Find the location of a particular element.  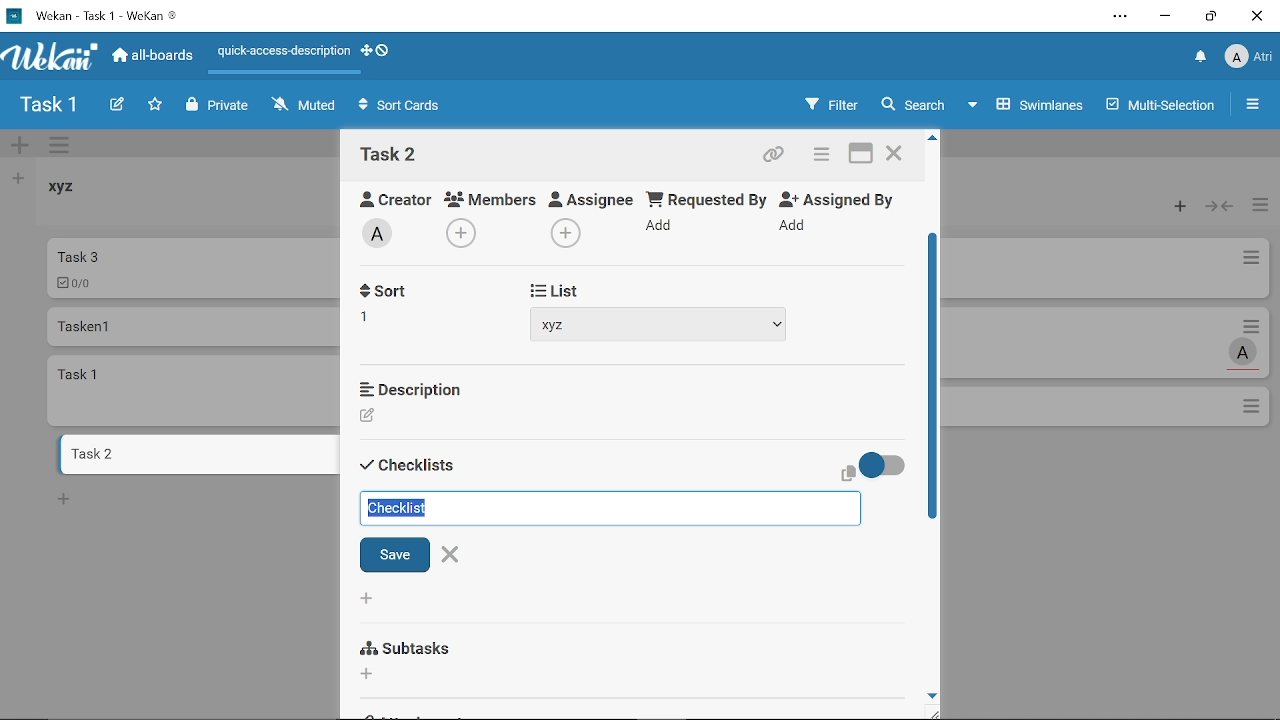

Card actions is located at coordinates (1256, 325).